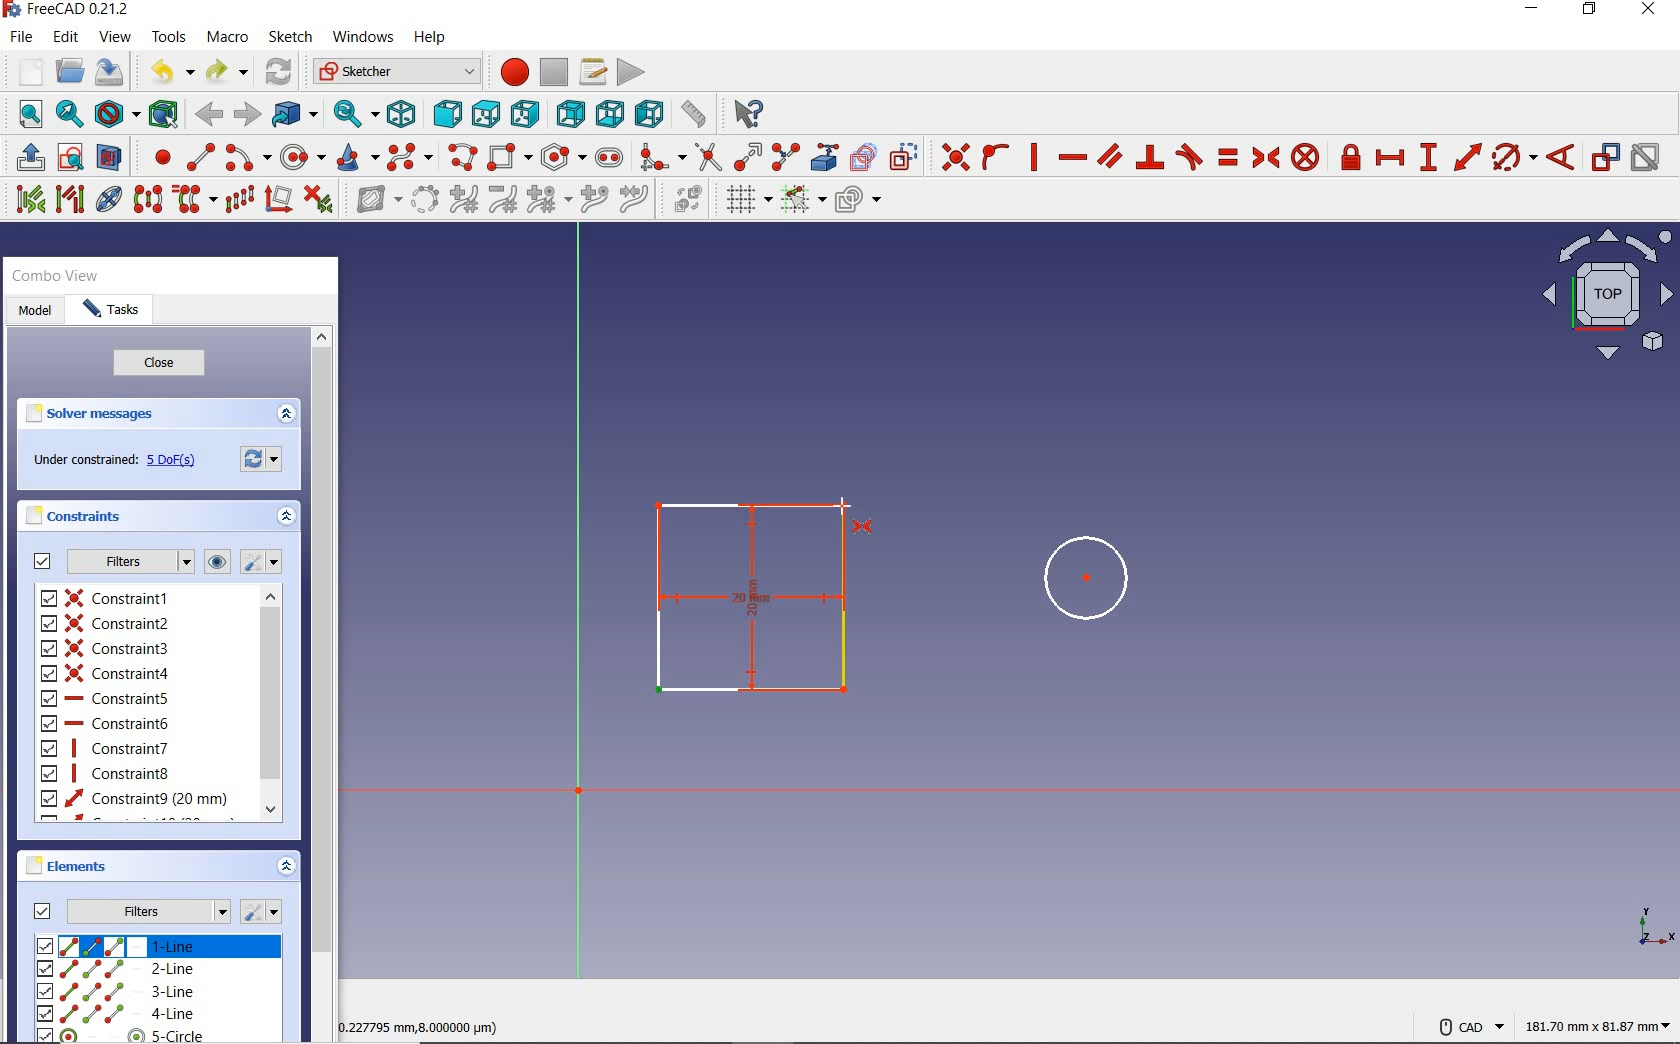 The image size is (1680, 1044). Describe the element at coordinates (168, 364) in the screenshot. I see `close` at that location.